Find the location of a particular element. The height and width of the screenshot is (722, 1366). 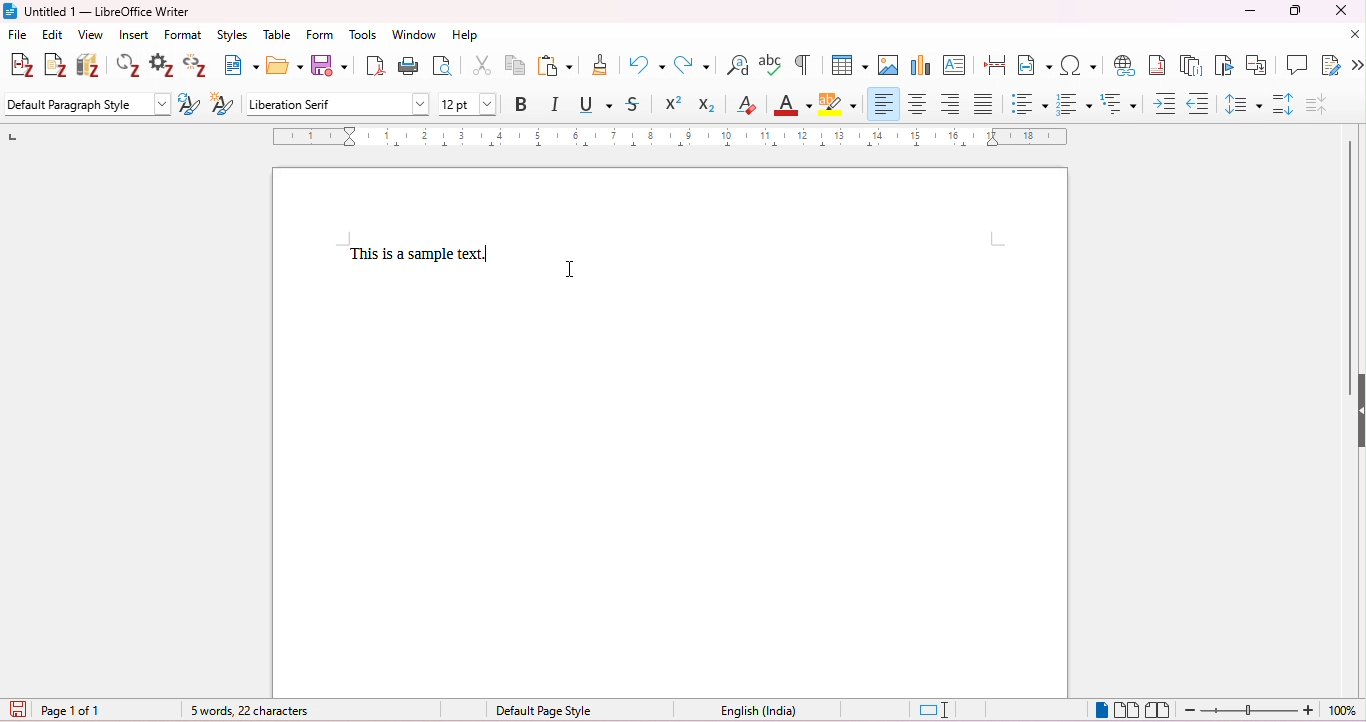

open is located at coordinates (283, 66).